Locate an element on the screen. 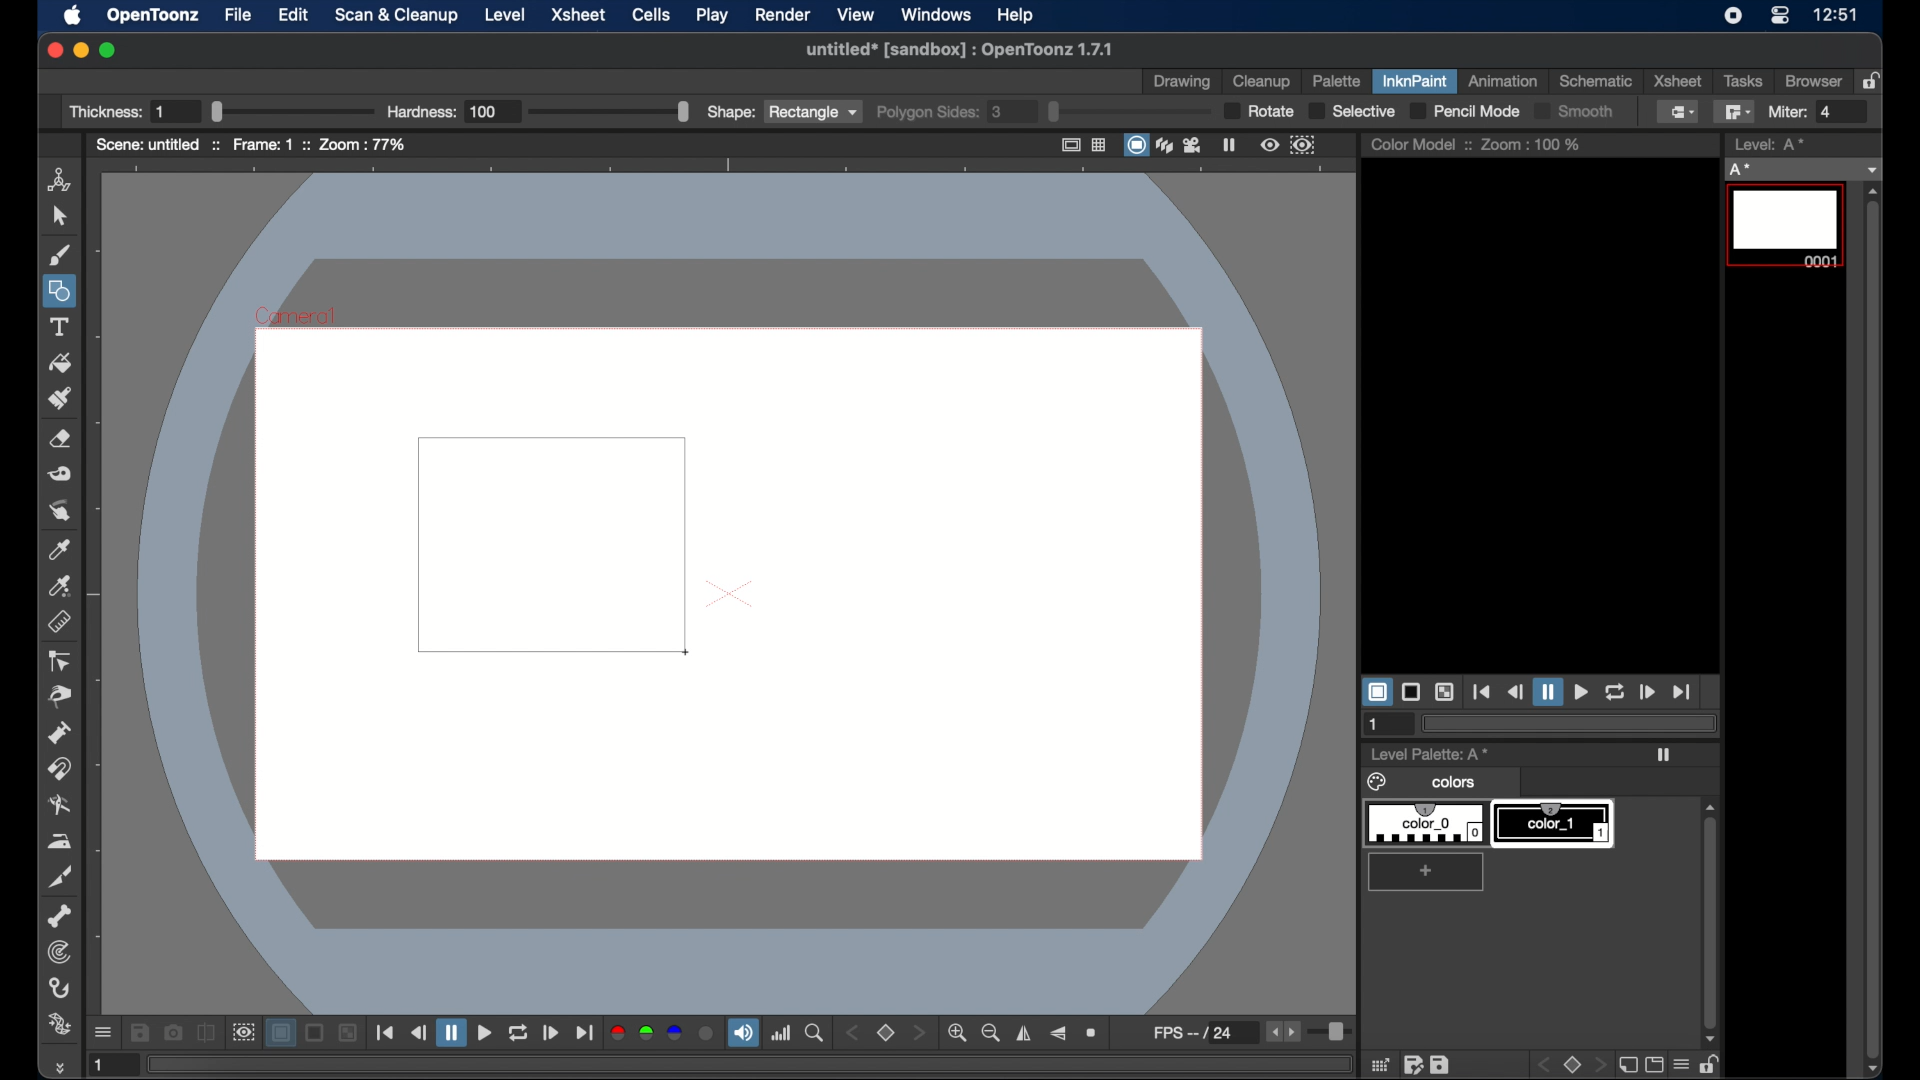 The image size is (1920, 1080). sub camera view is located at coordinates (242, 1033).